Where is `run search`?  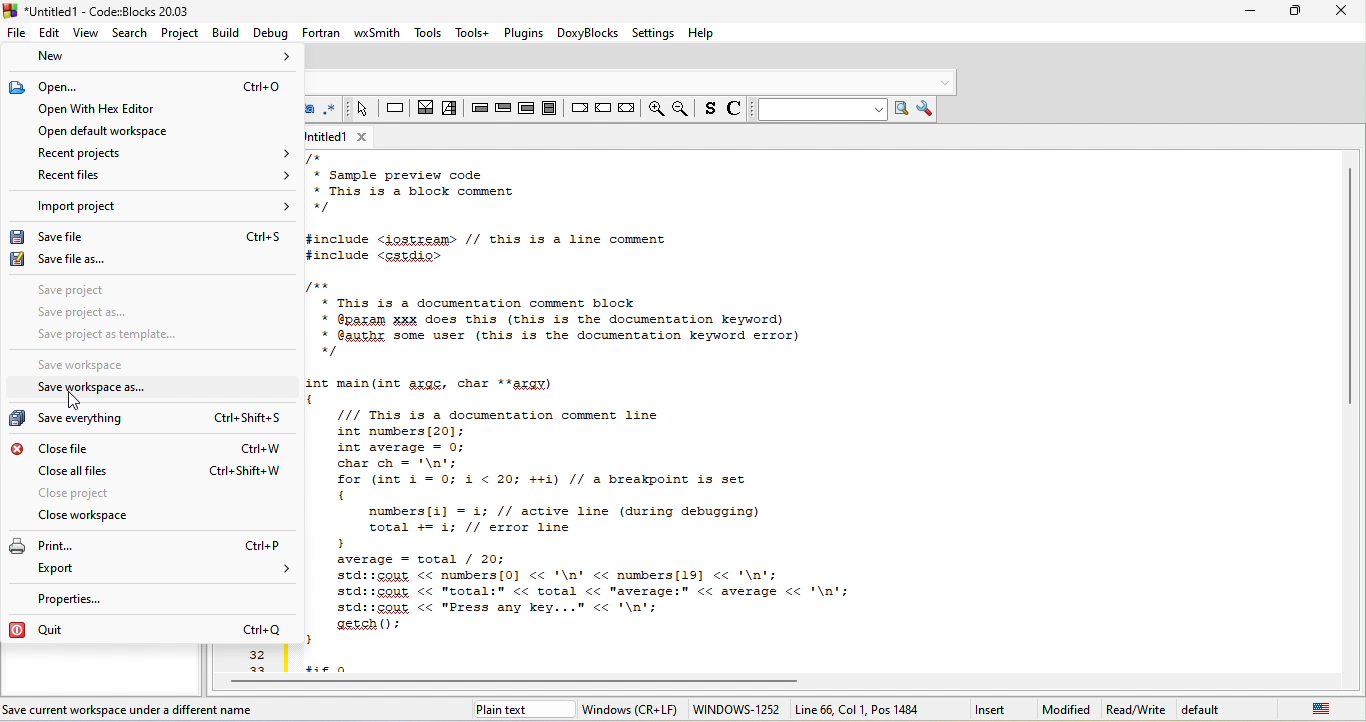 run search is located at coordinates (904, 110).